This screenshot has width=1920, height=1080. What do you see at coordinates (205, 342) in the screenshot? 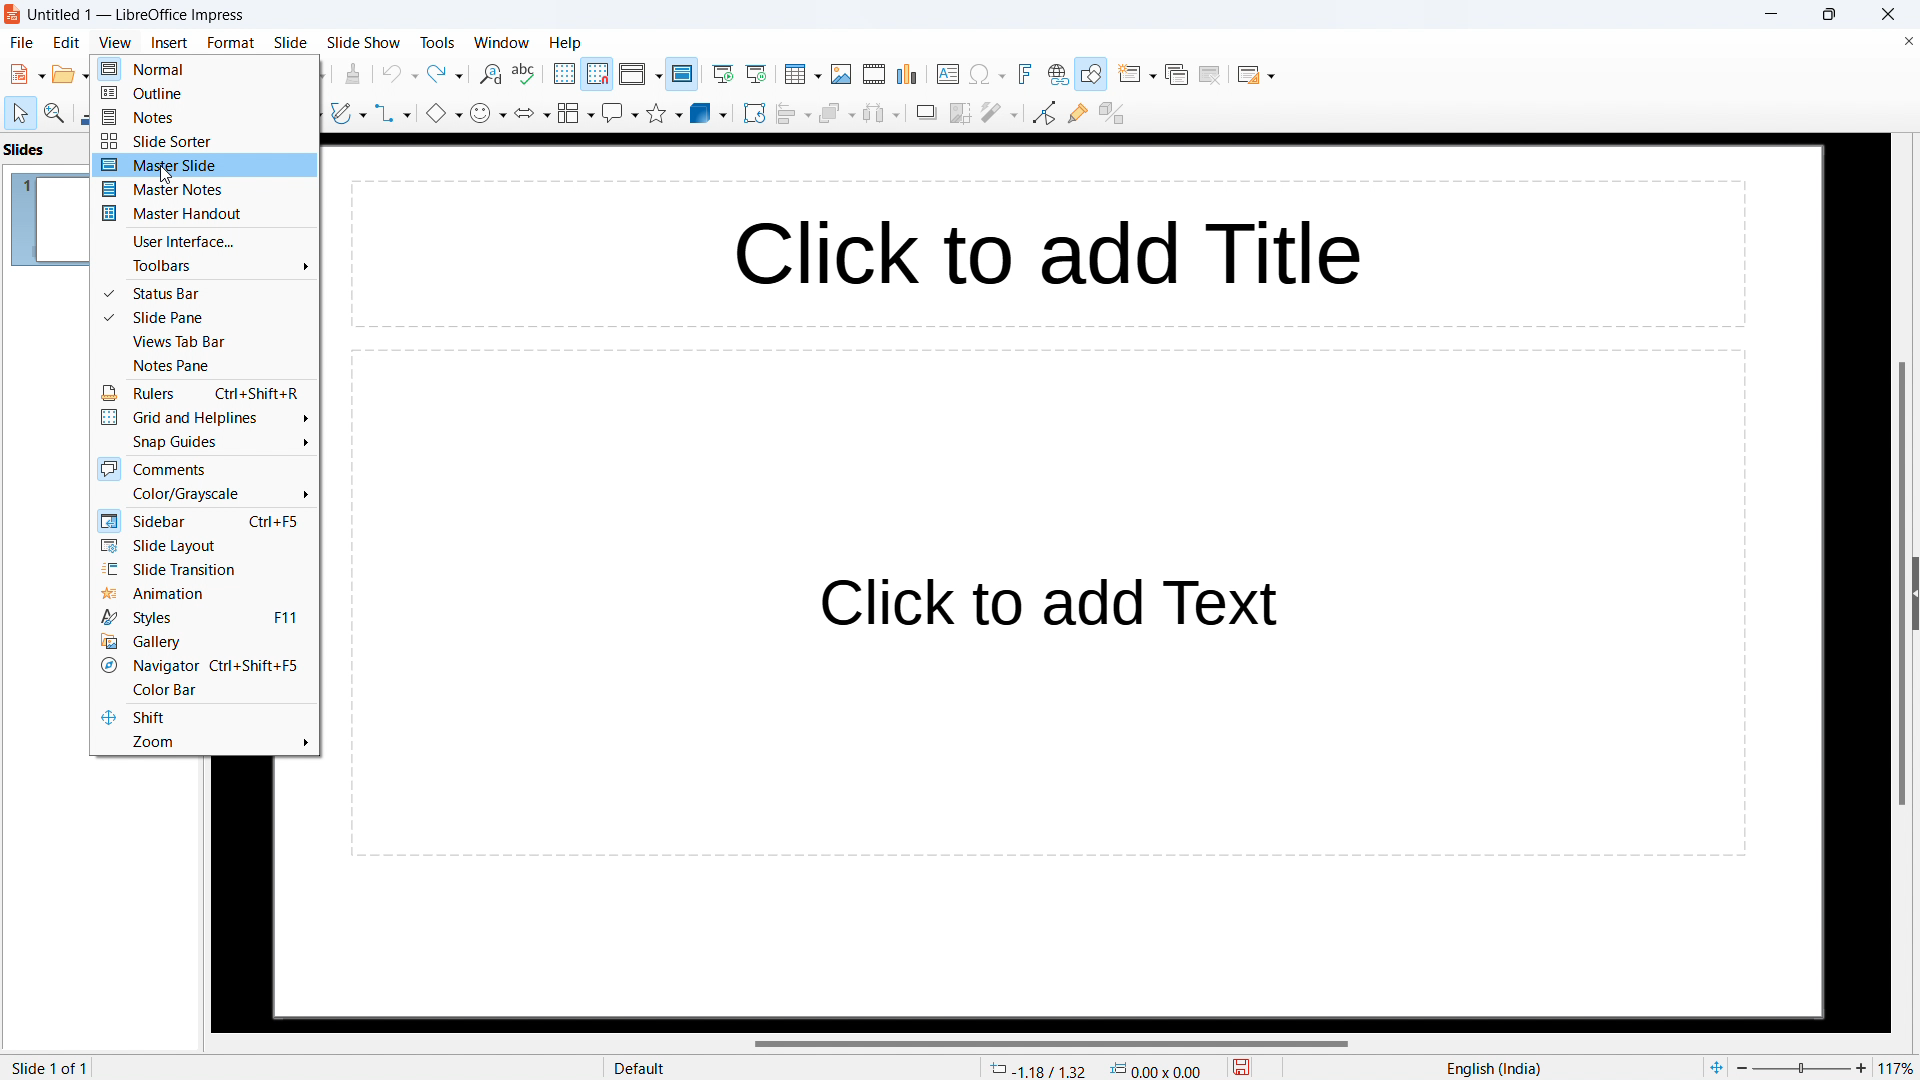
I see `views tab bar` at bounding box center [205, 342].